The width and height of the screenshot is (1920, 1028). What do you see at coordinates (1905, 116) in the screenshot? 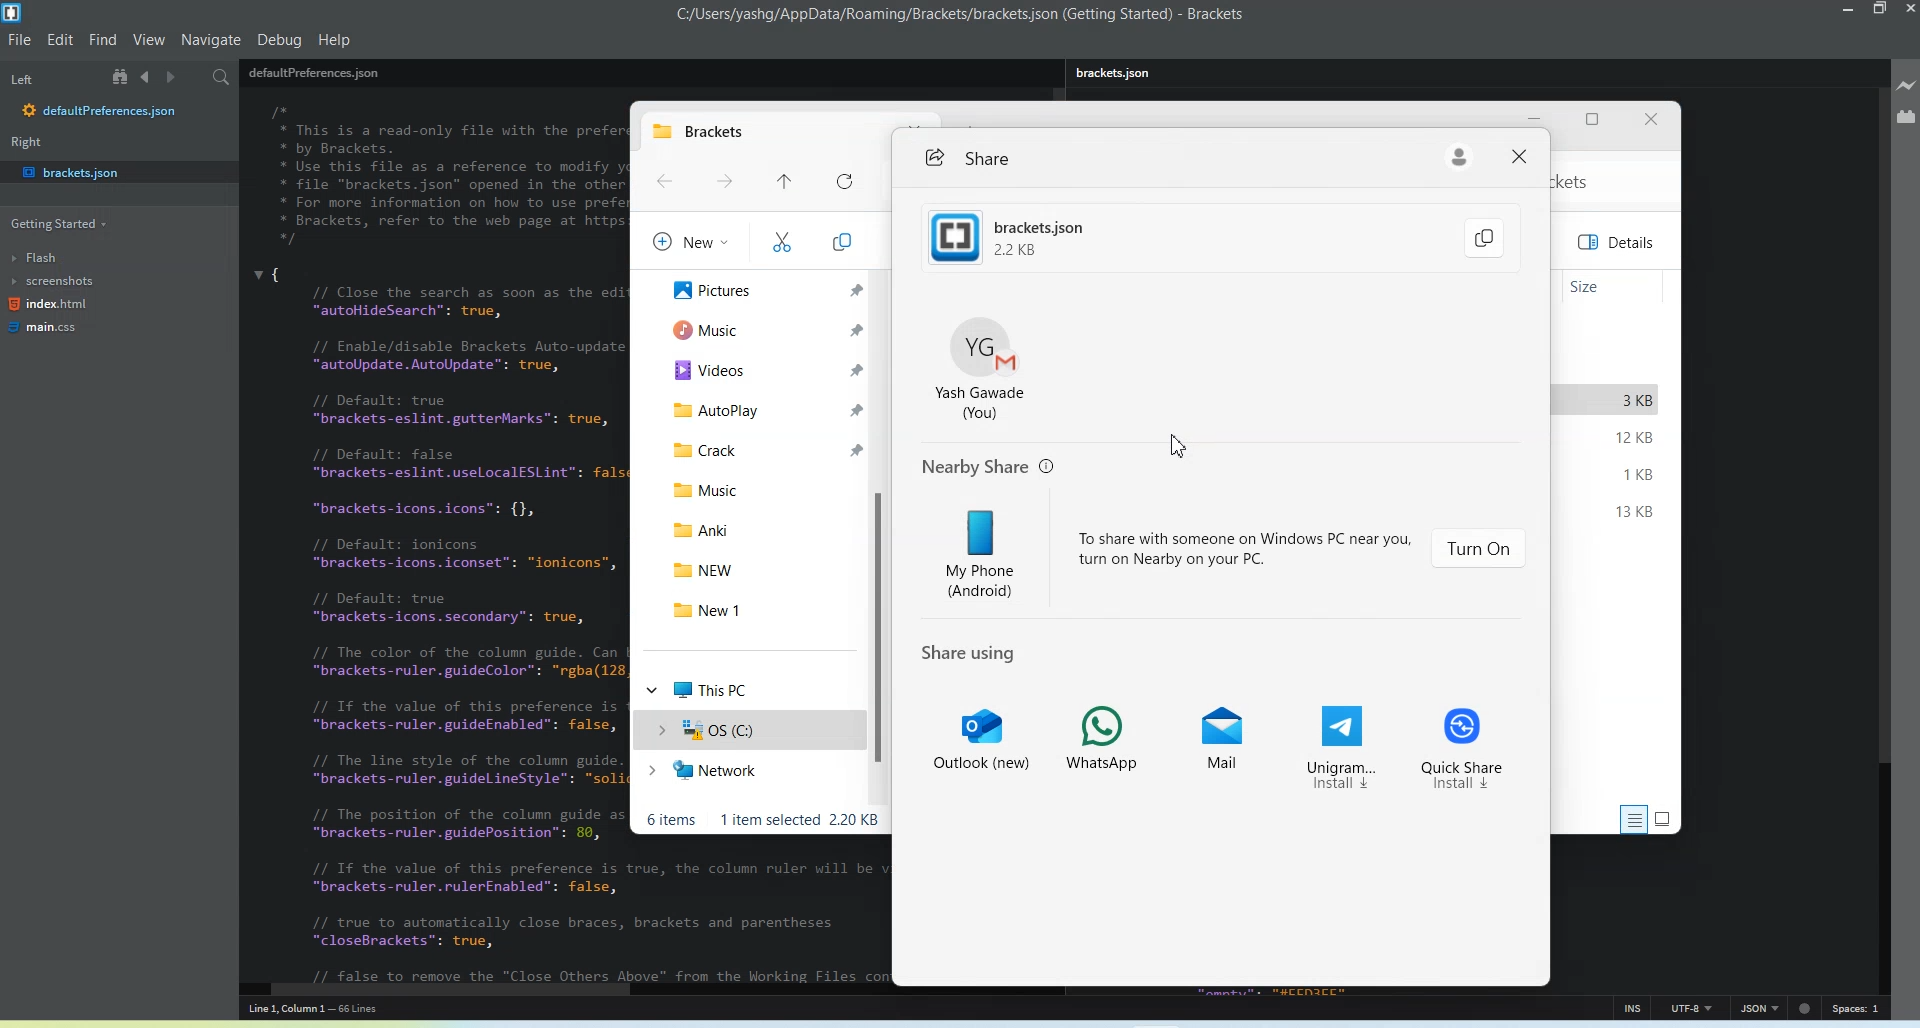
I see `Extension Manager` at bounding box center [1905, 116].